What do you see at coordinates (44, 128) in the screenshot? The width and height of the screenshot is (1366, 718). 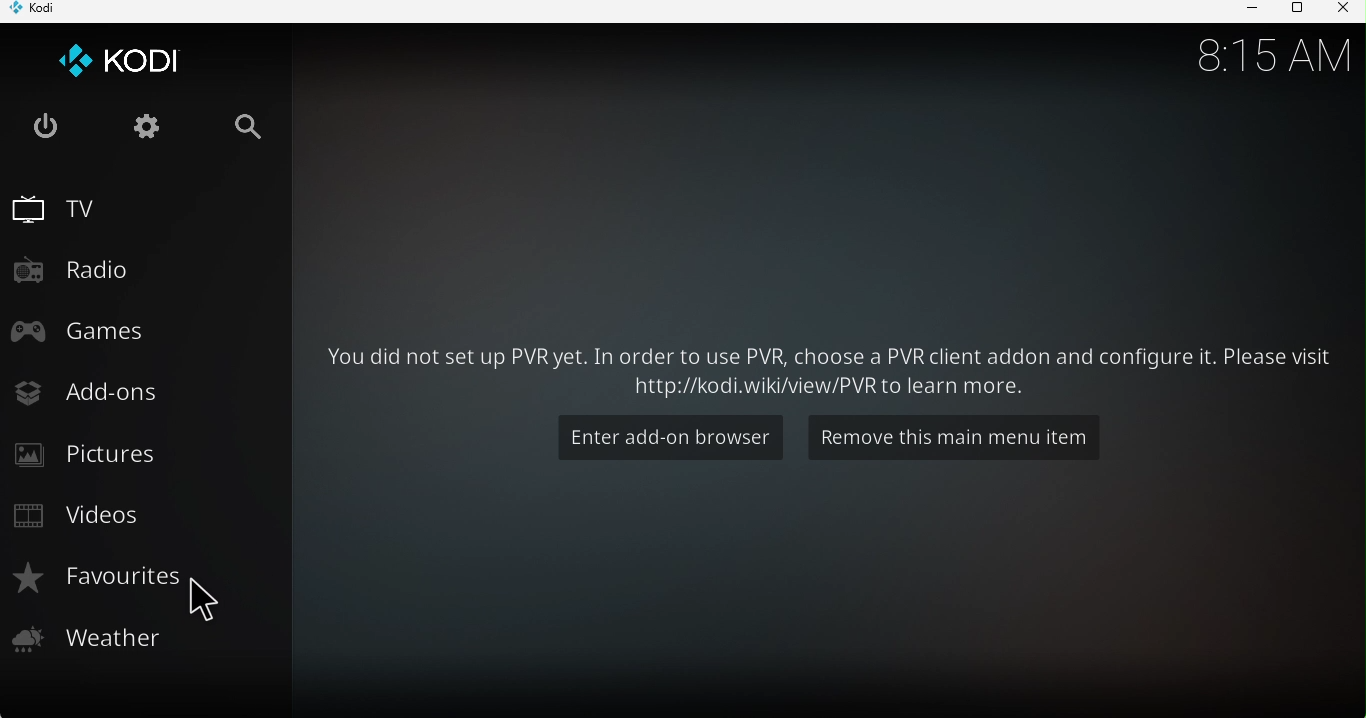 I see `Exit` at bounding box center [44, 128].